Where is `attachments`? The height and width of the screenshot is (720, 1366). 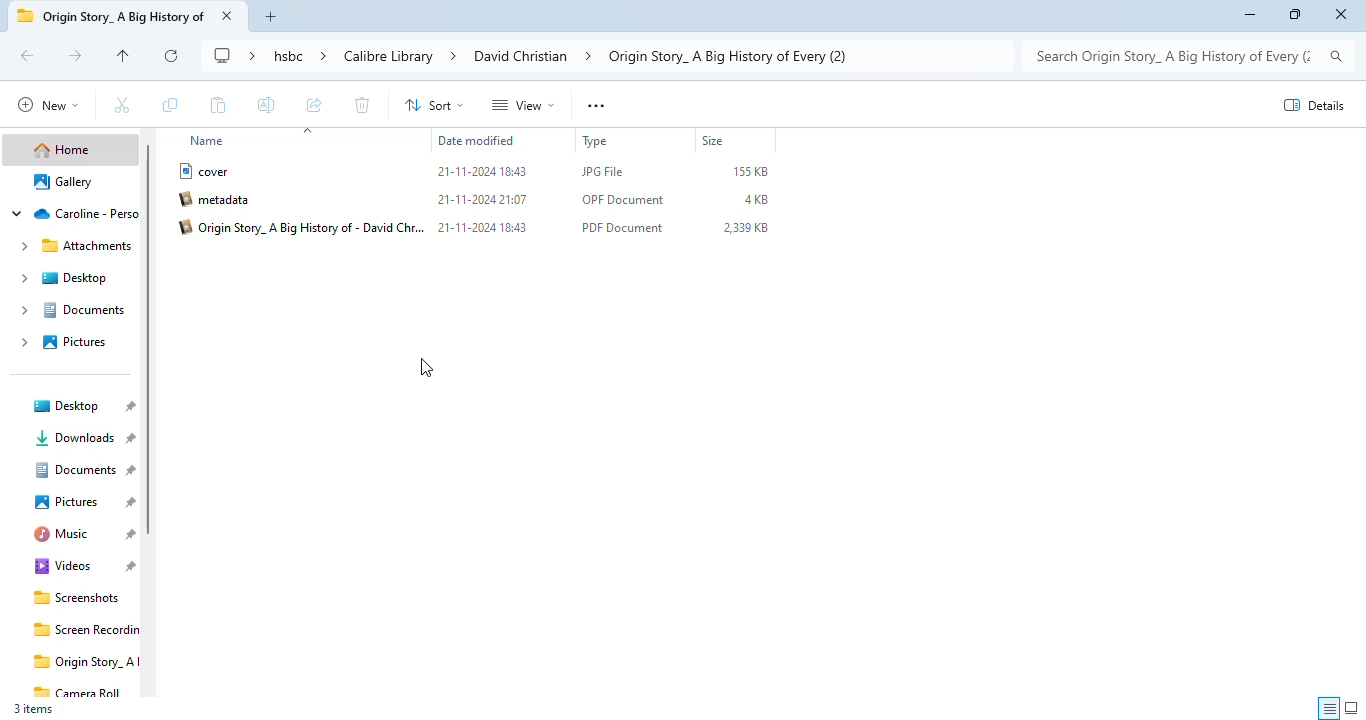
attachments is located at coordinates (73, 246).